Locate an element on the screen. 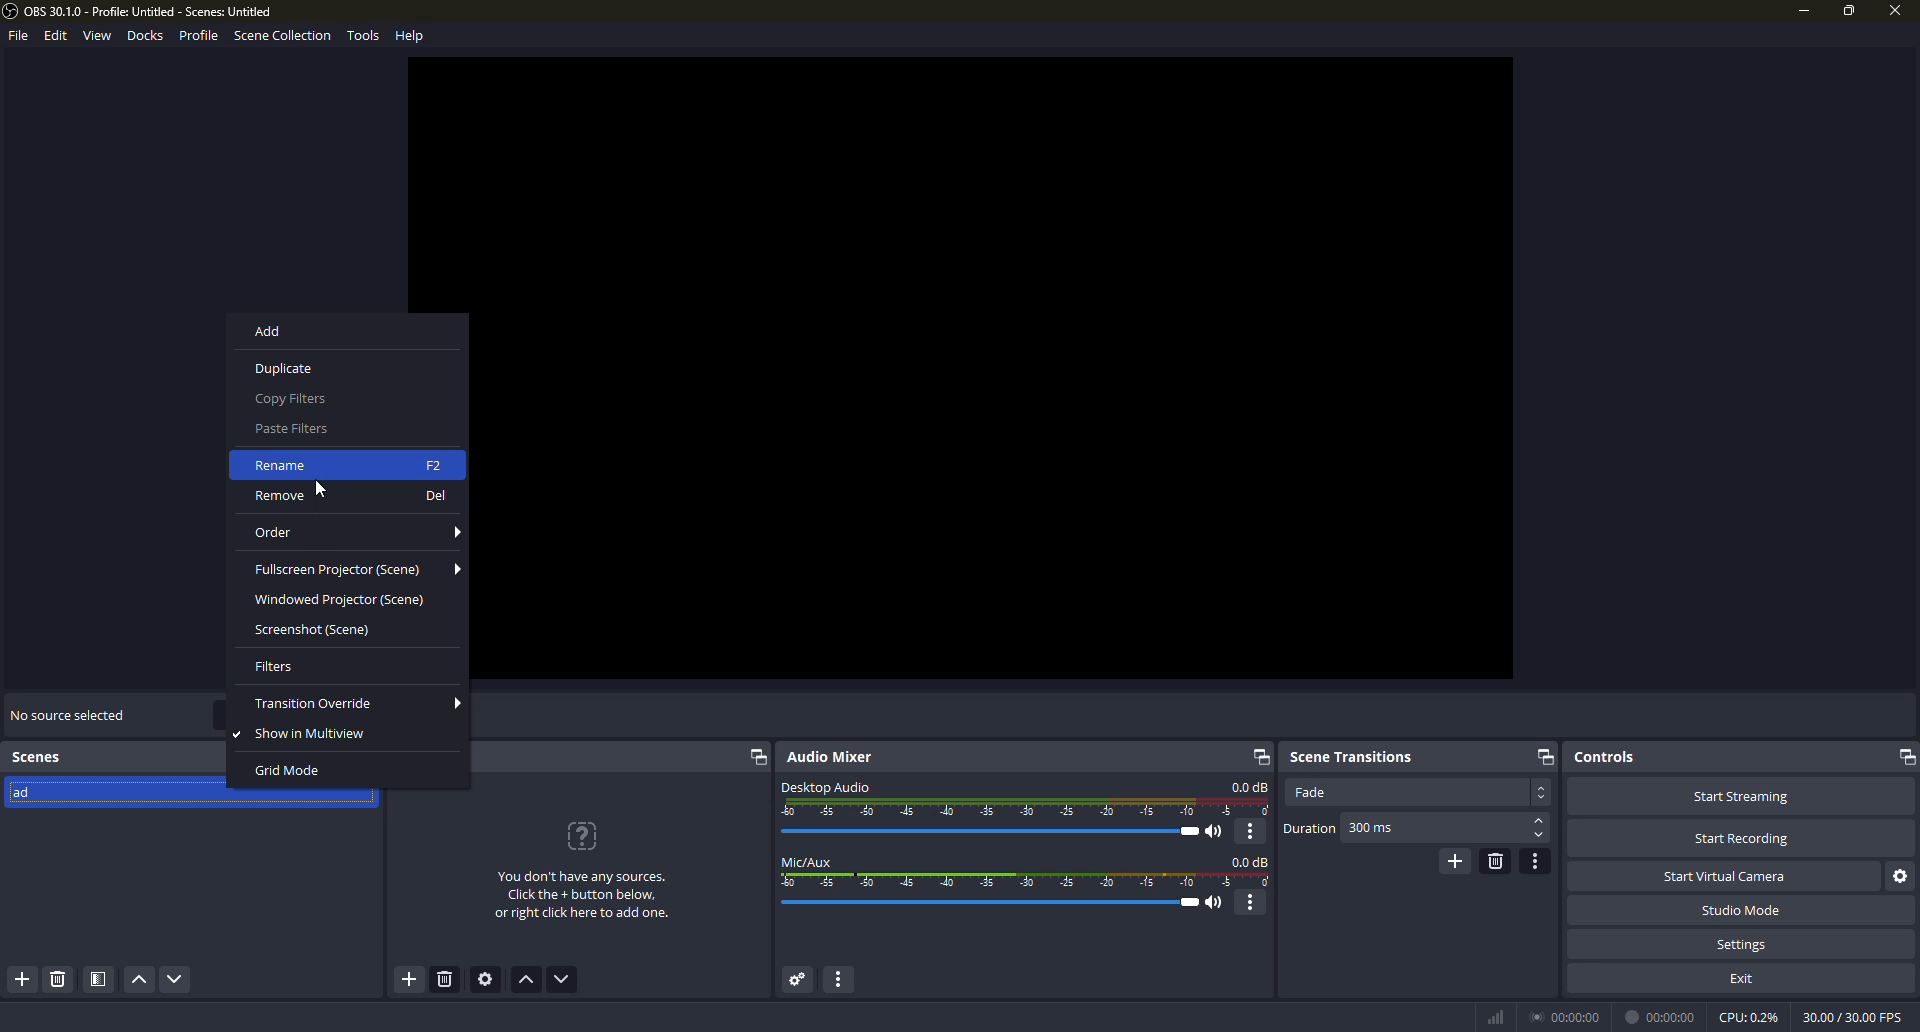 The width and height of the screenshot is (1920, 1032). start recording is located at coordinates (1742, 839).